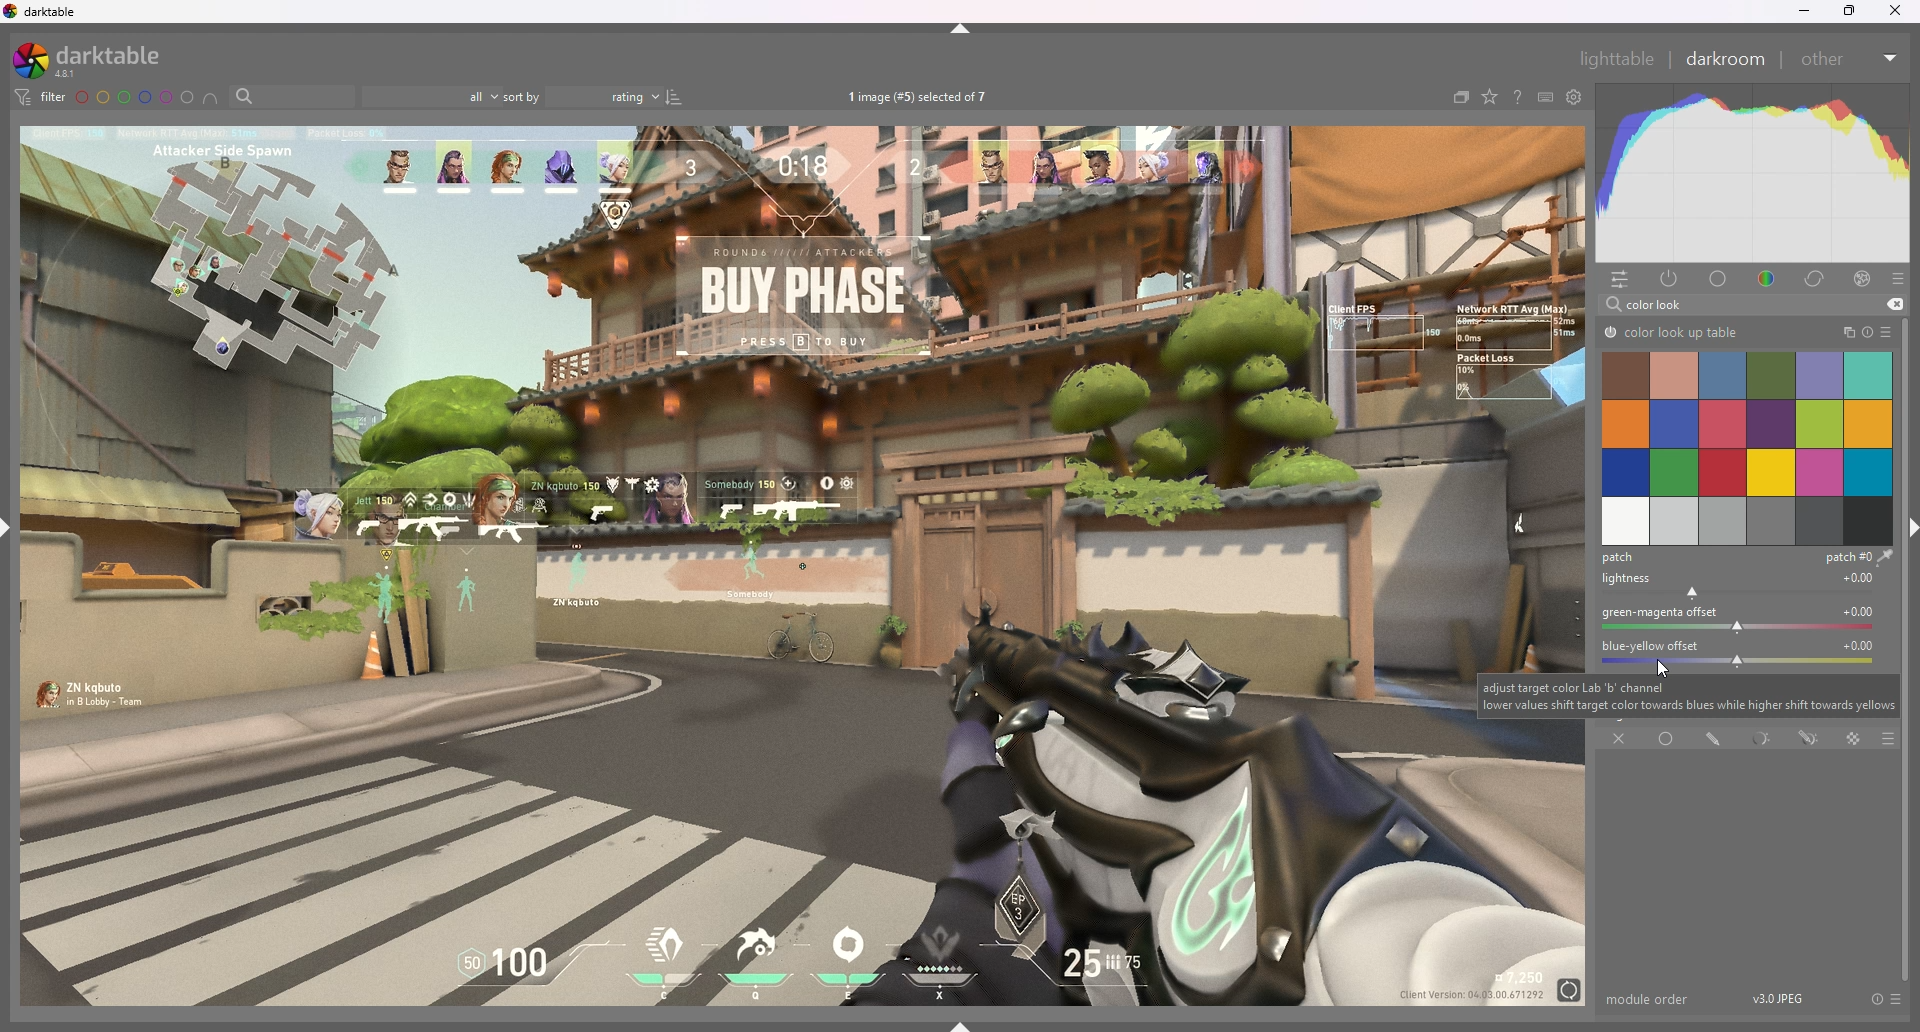 The height and width of the screenshot is (1032, 1920). I want to click on collapse grouped images, so click(1460, 96).